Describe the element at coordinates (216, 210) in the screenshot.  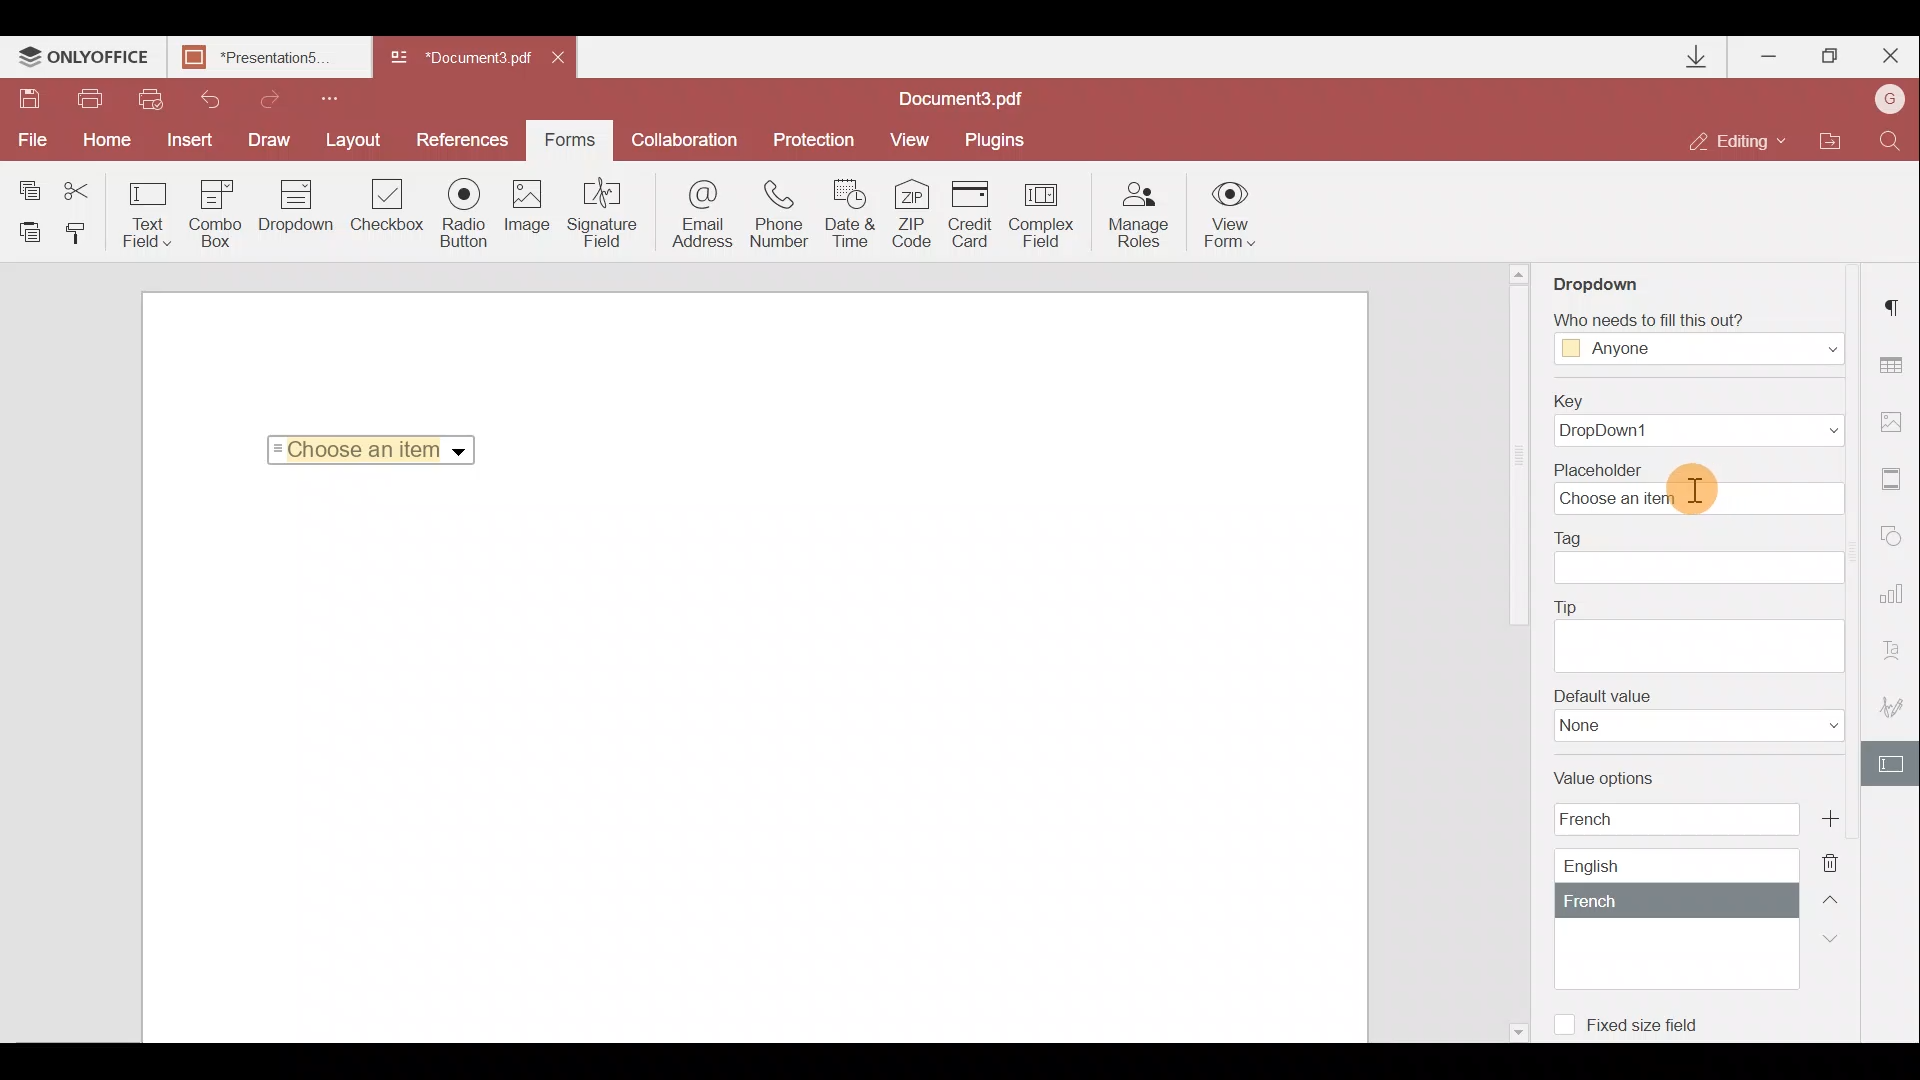
I see `Combo box` at that location.